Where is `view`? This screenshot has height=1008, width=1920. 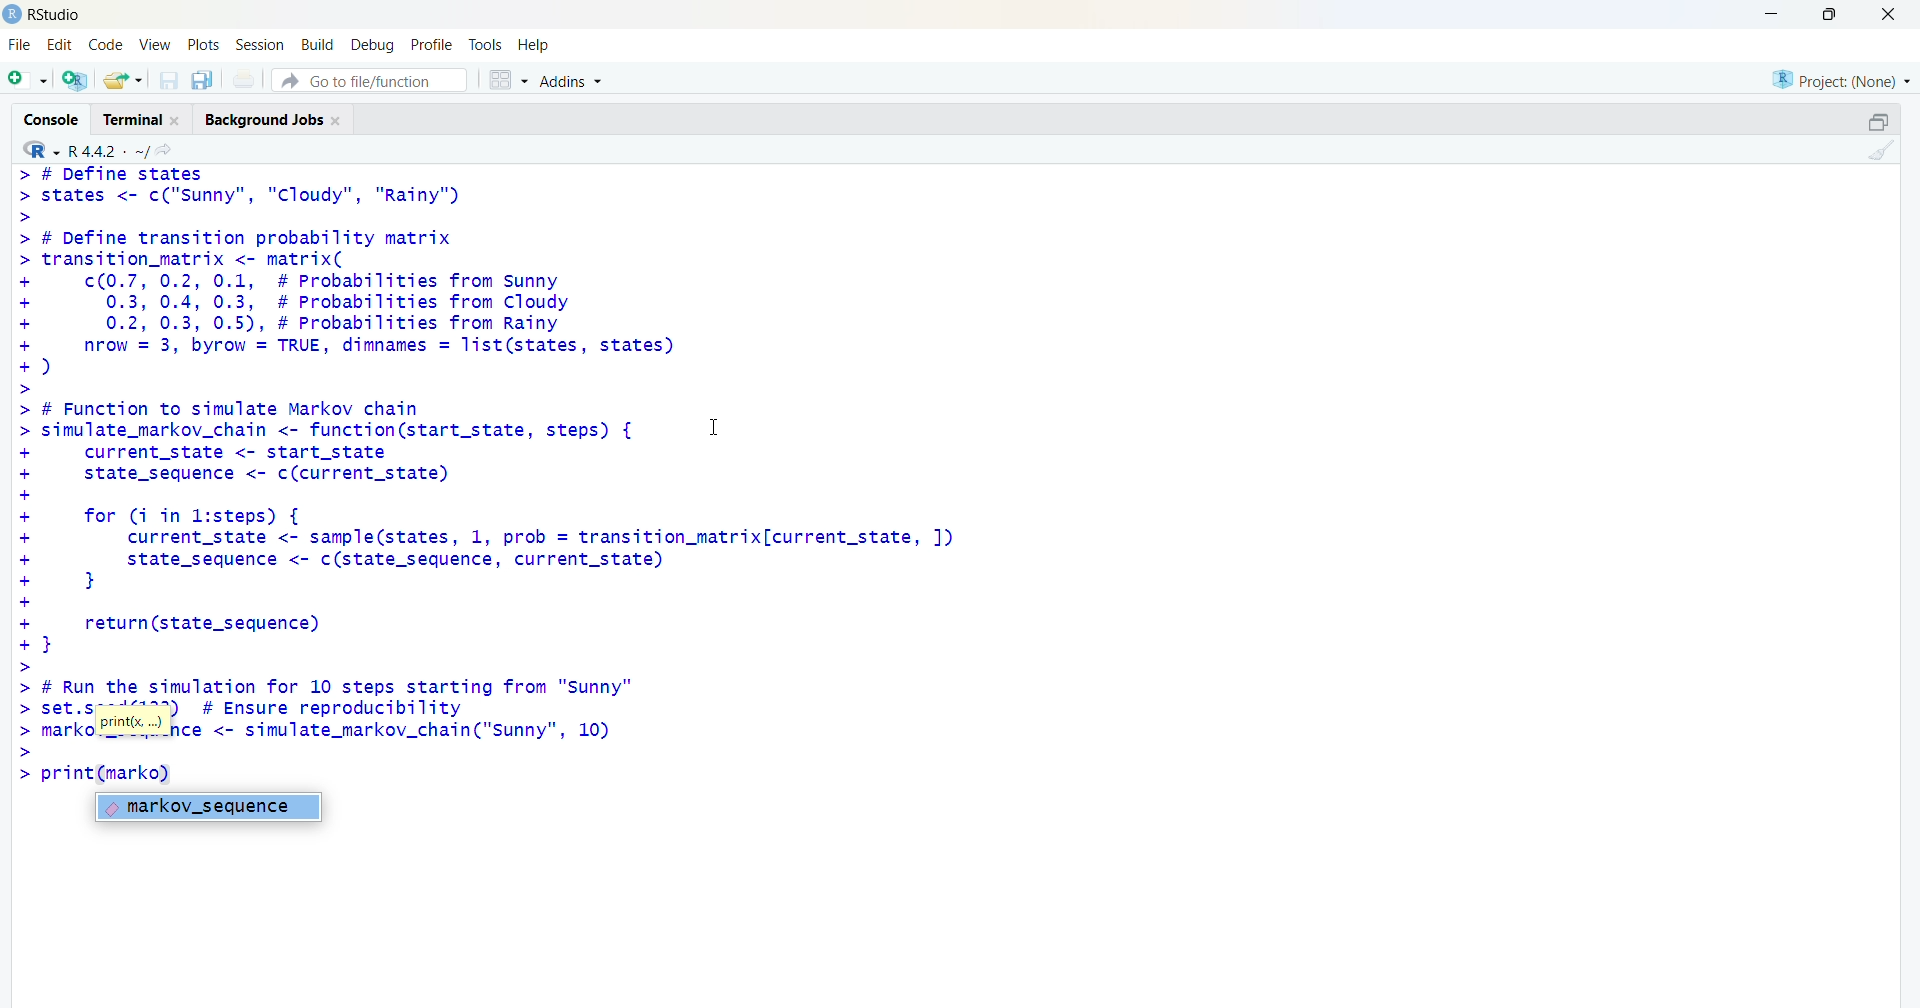 view is located at coordinates (155, 43).